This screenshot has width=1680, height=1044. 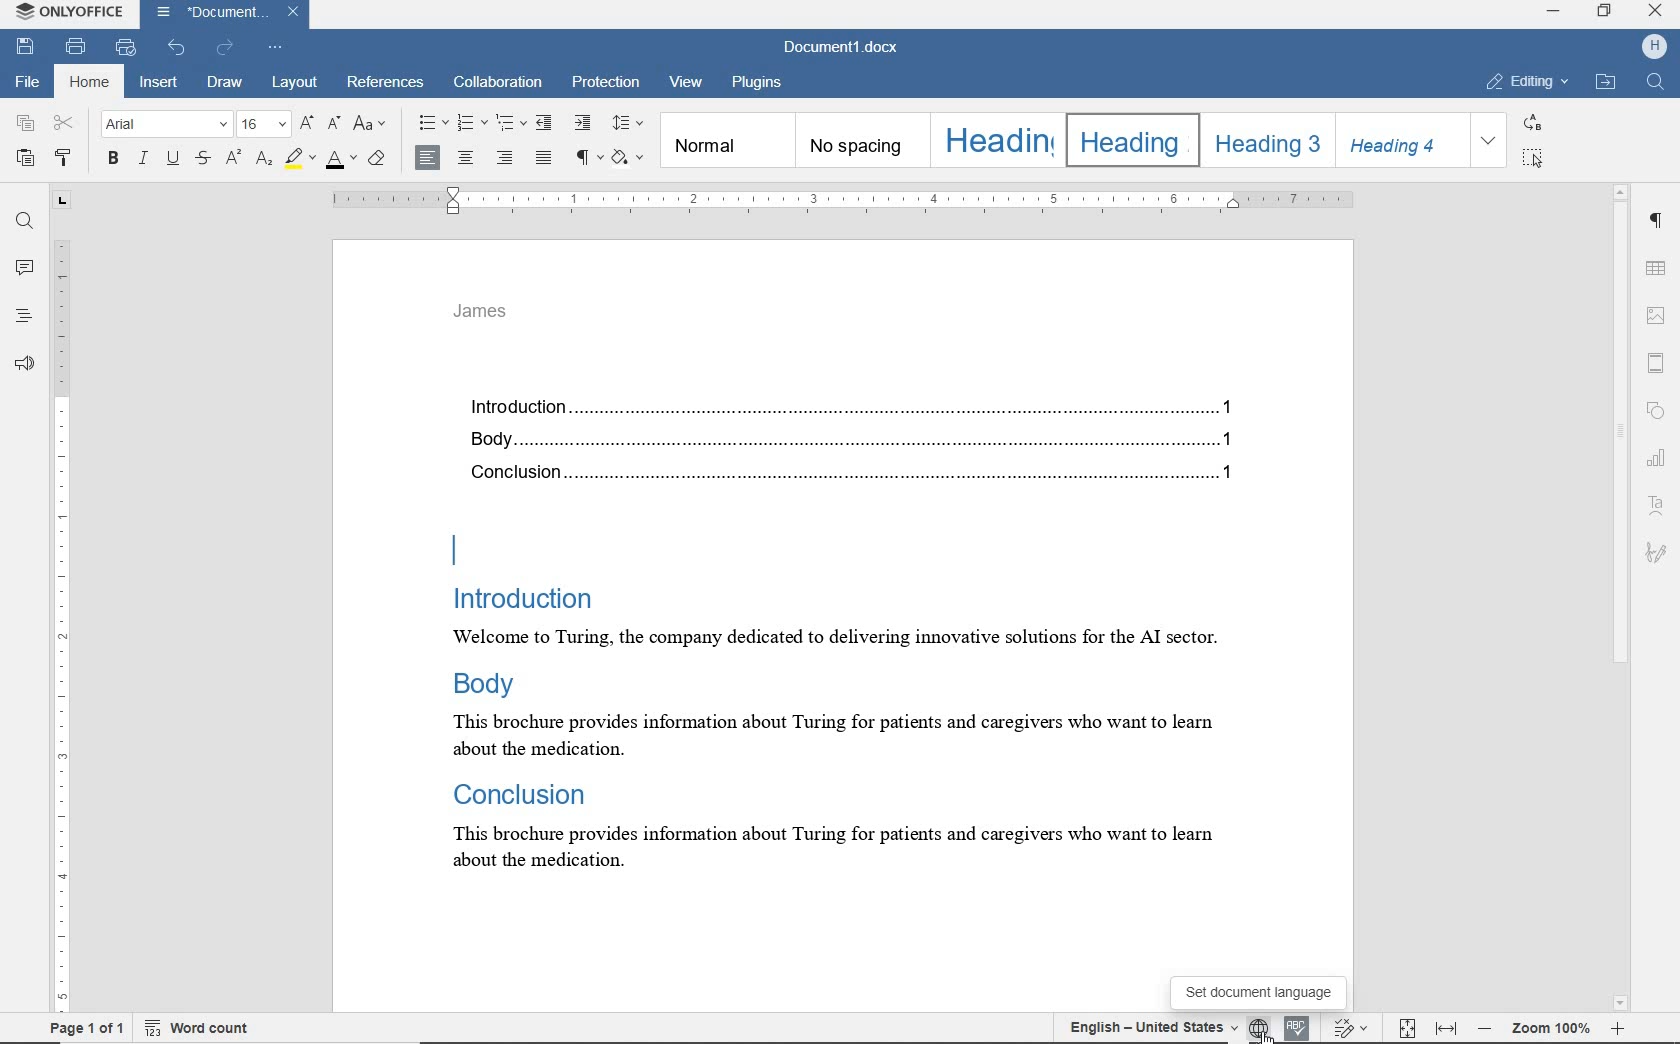 What do you see at coordinates (65, 124) in the screenshot?
I see `cut` at bounding box center [65, 124].